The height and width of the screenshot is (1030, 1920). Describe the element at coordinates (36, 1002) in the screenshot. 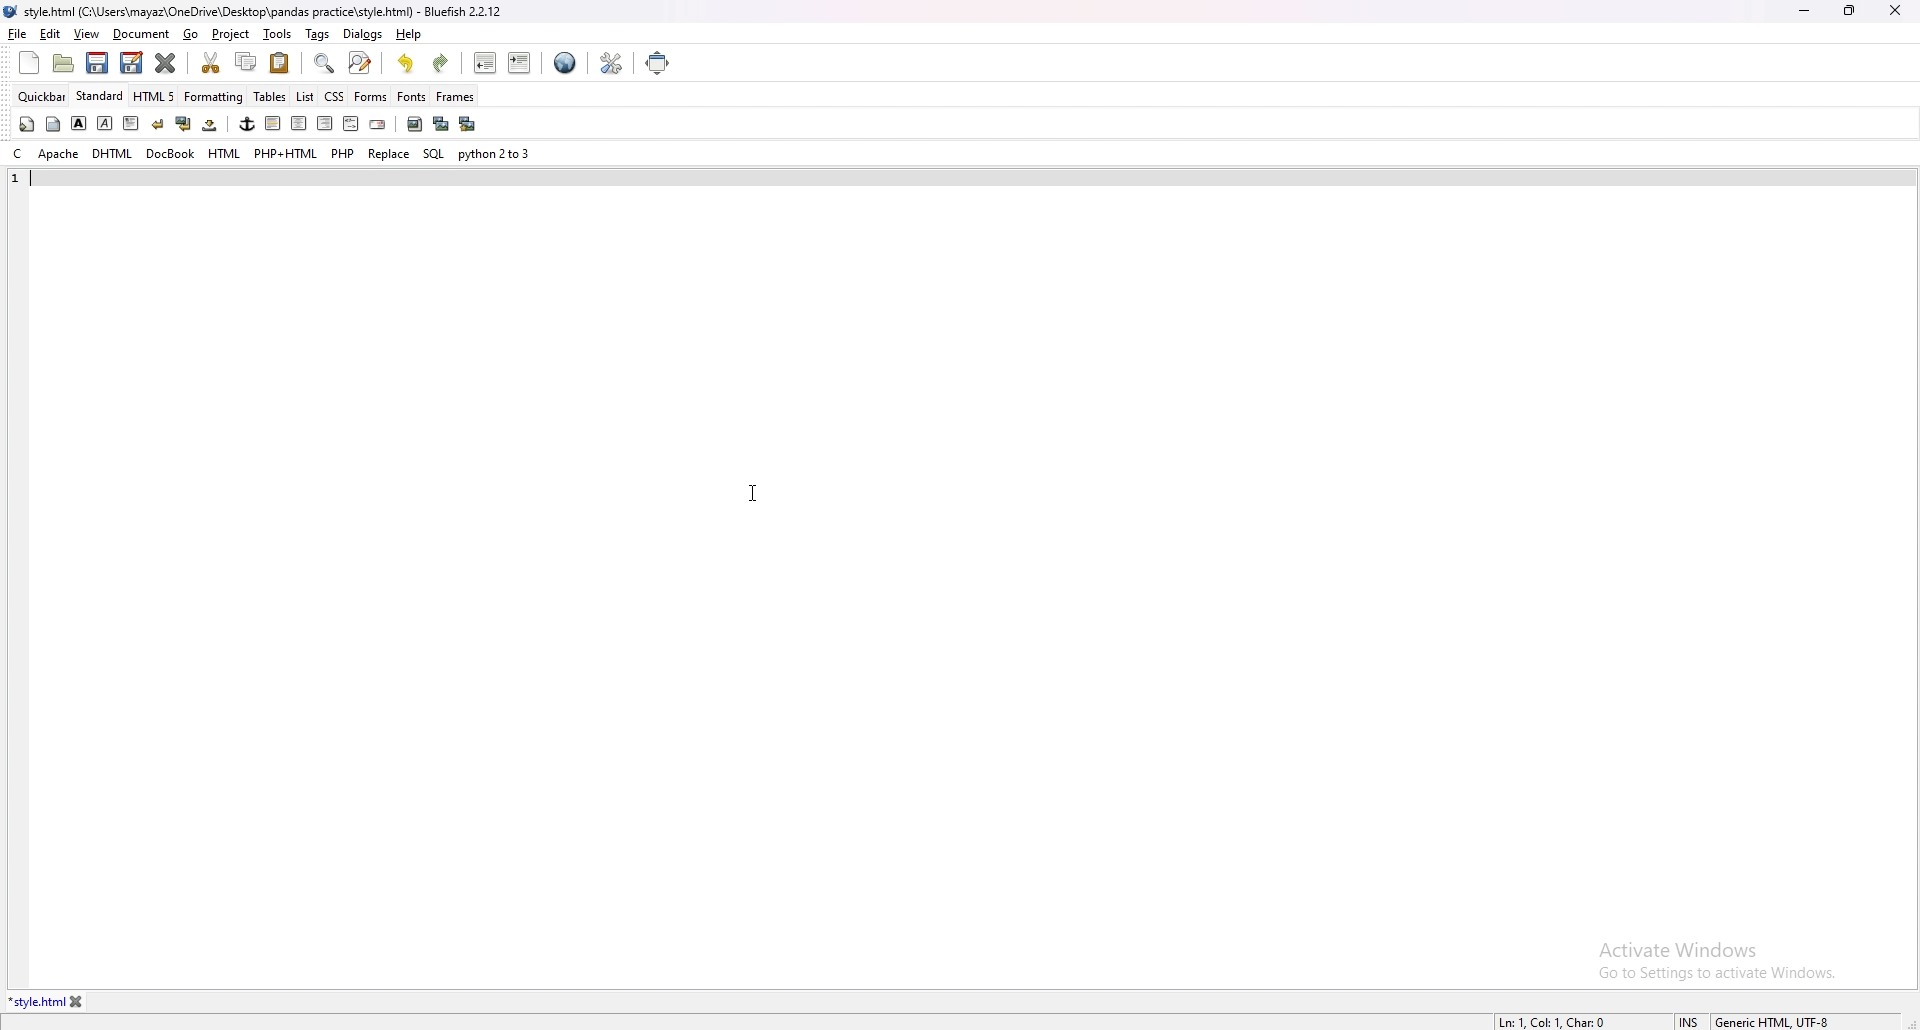

I see `tab` at that location.